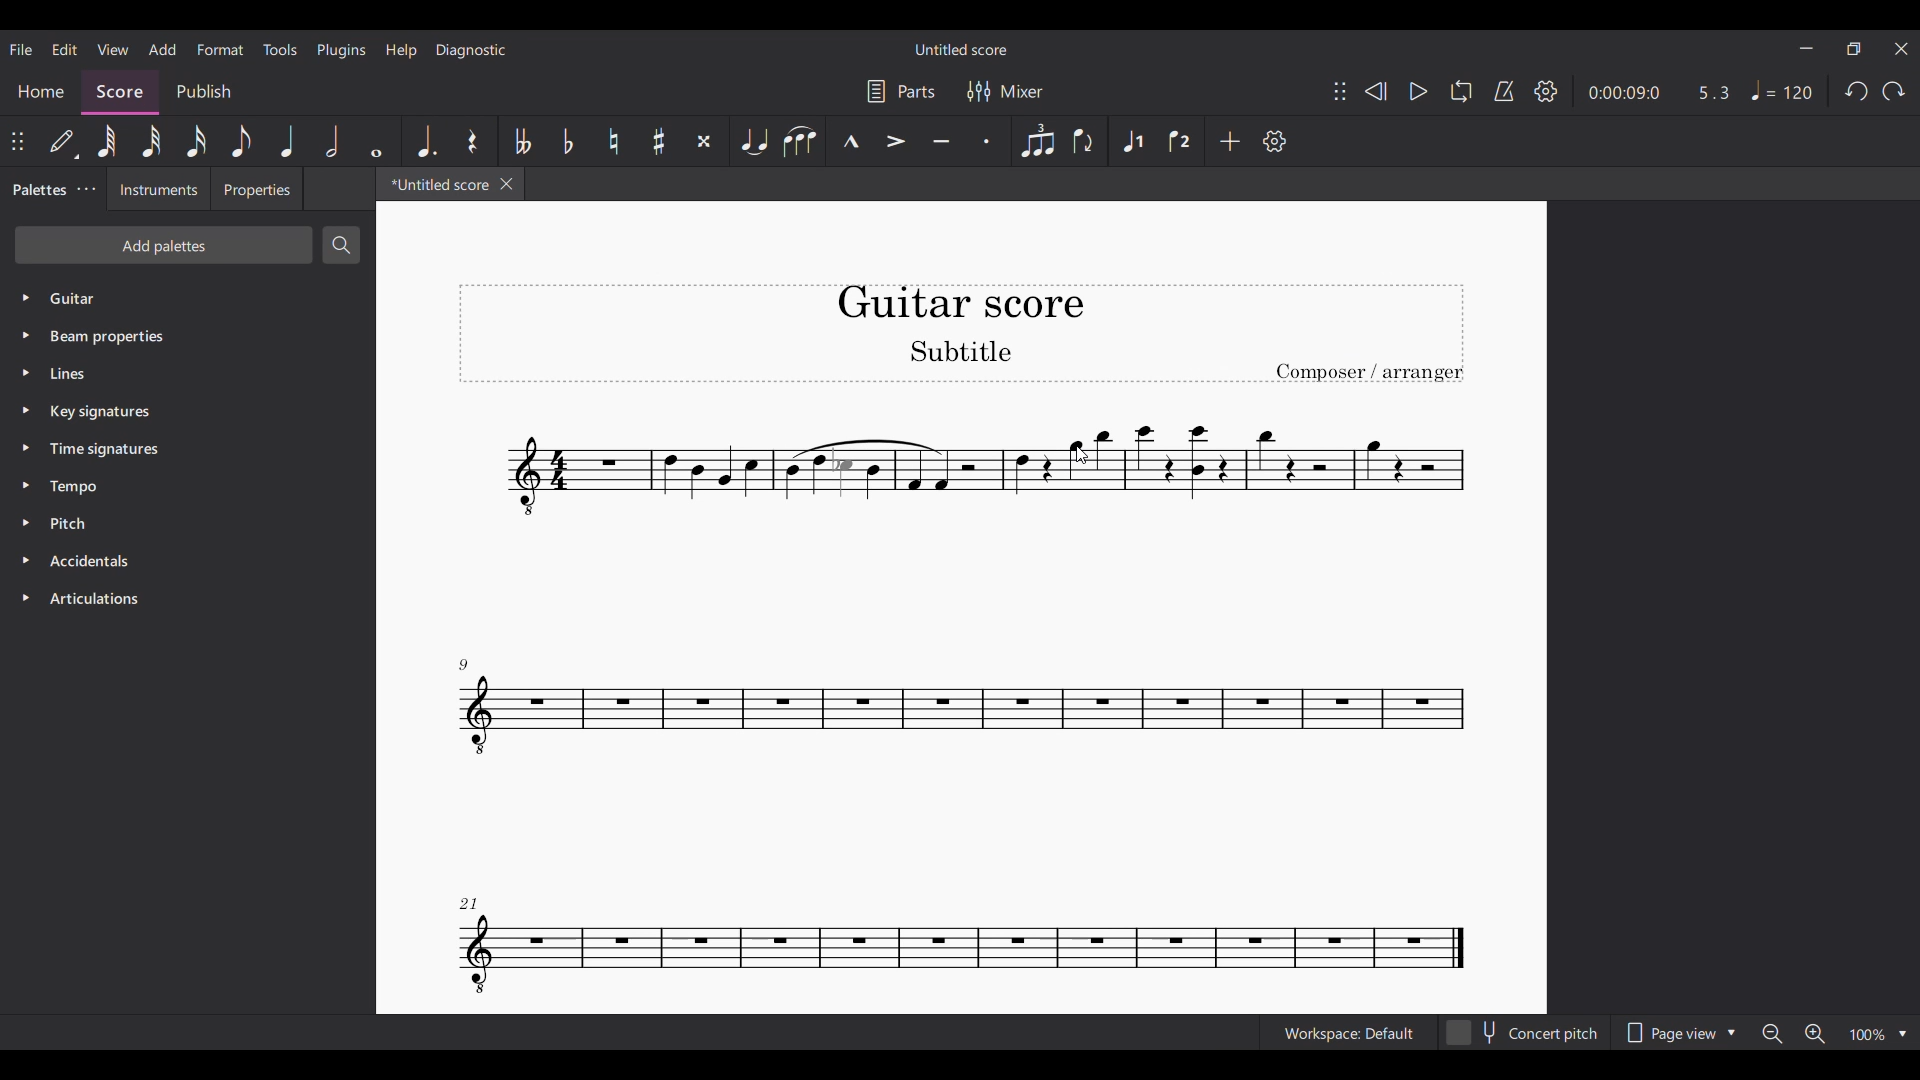  What do you see at coordinates (1546, 91) in the screenshot?
I see `Settings` at bounding box center [1546, 91].